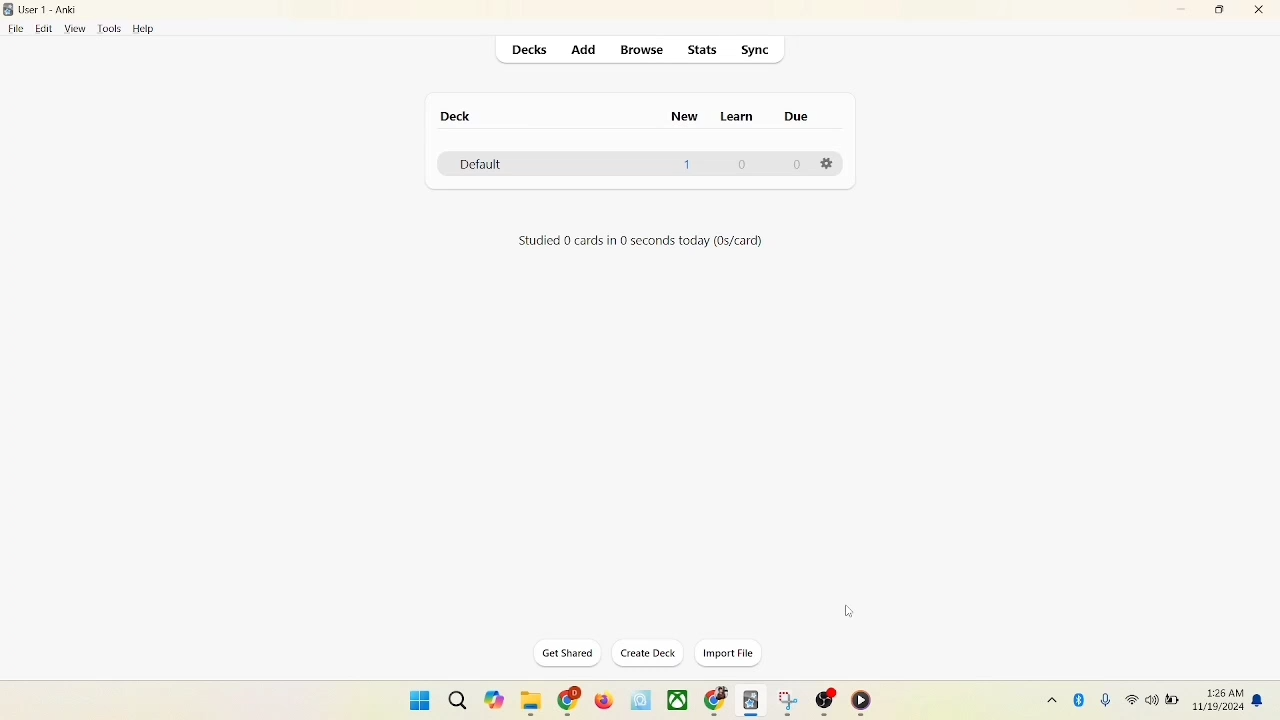  What do you see at coordinates (1221, 690) in the screenshot?
I see `time` at bounding box center [1221, 690].